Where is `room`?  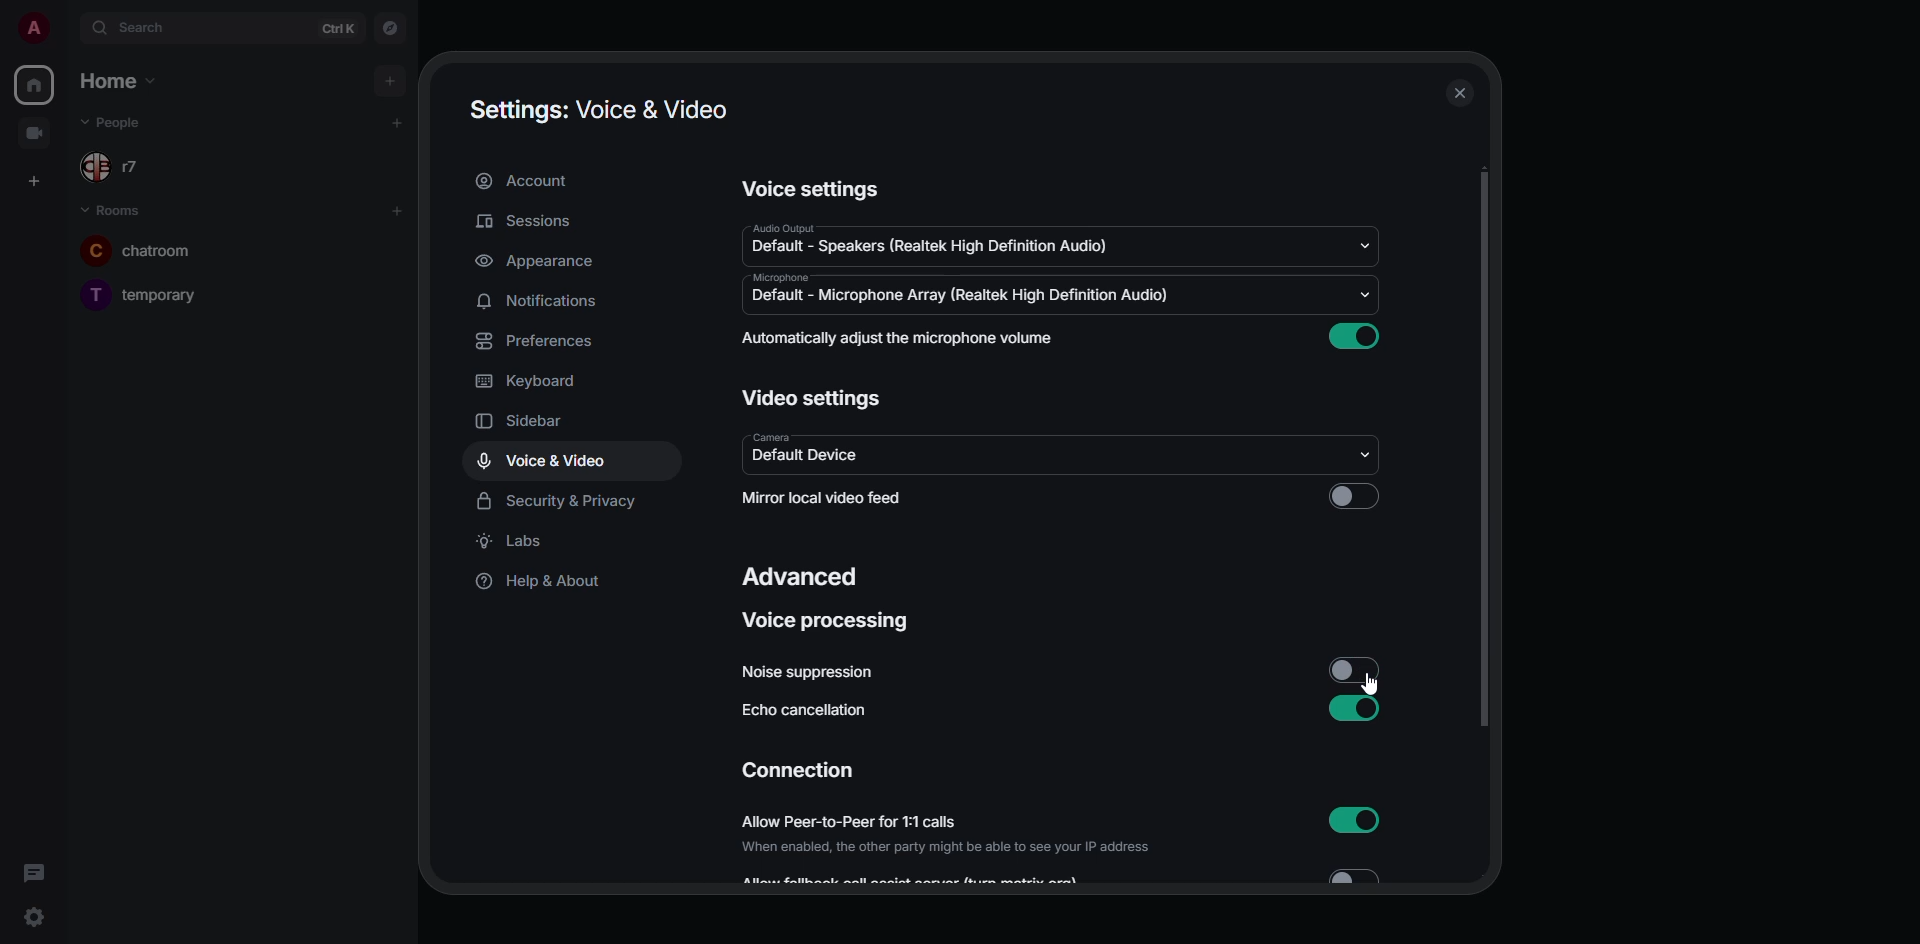 room is located at coordinates (147, 295).